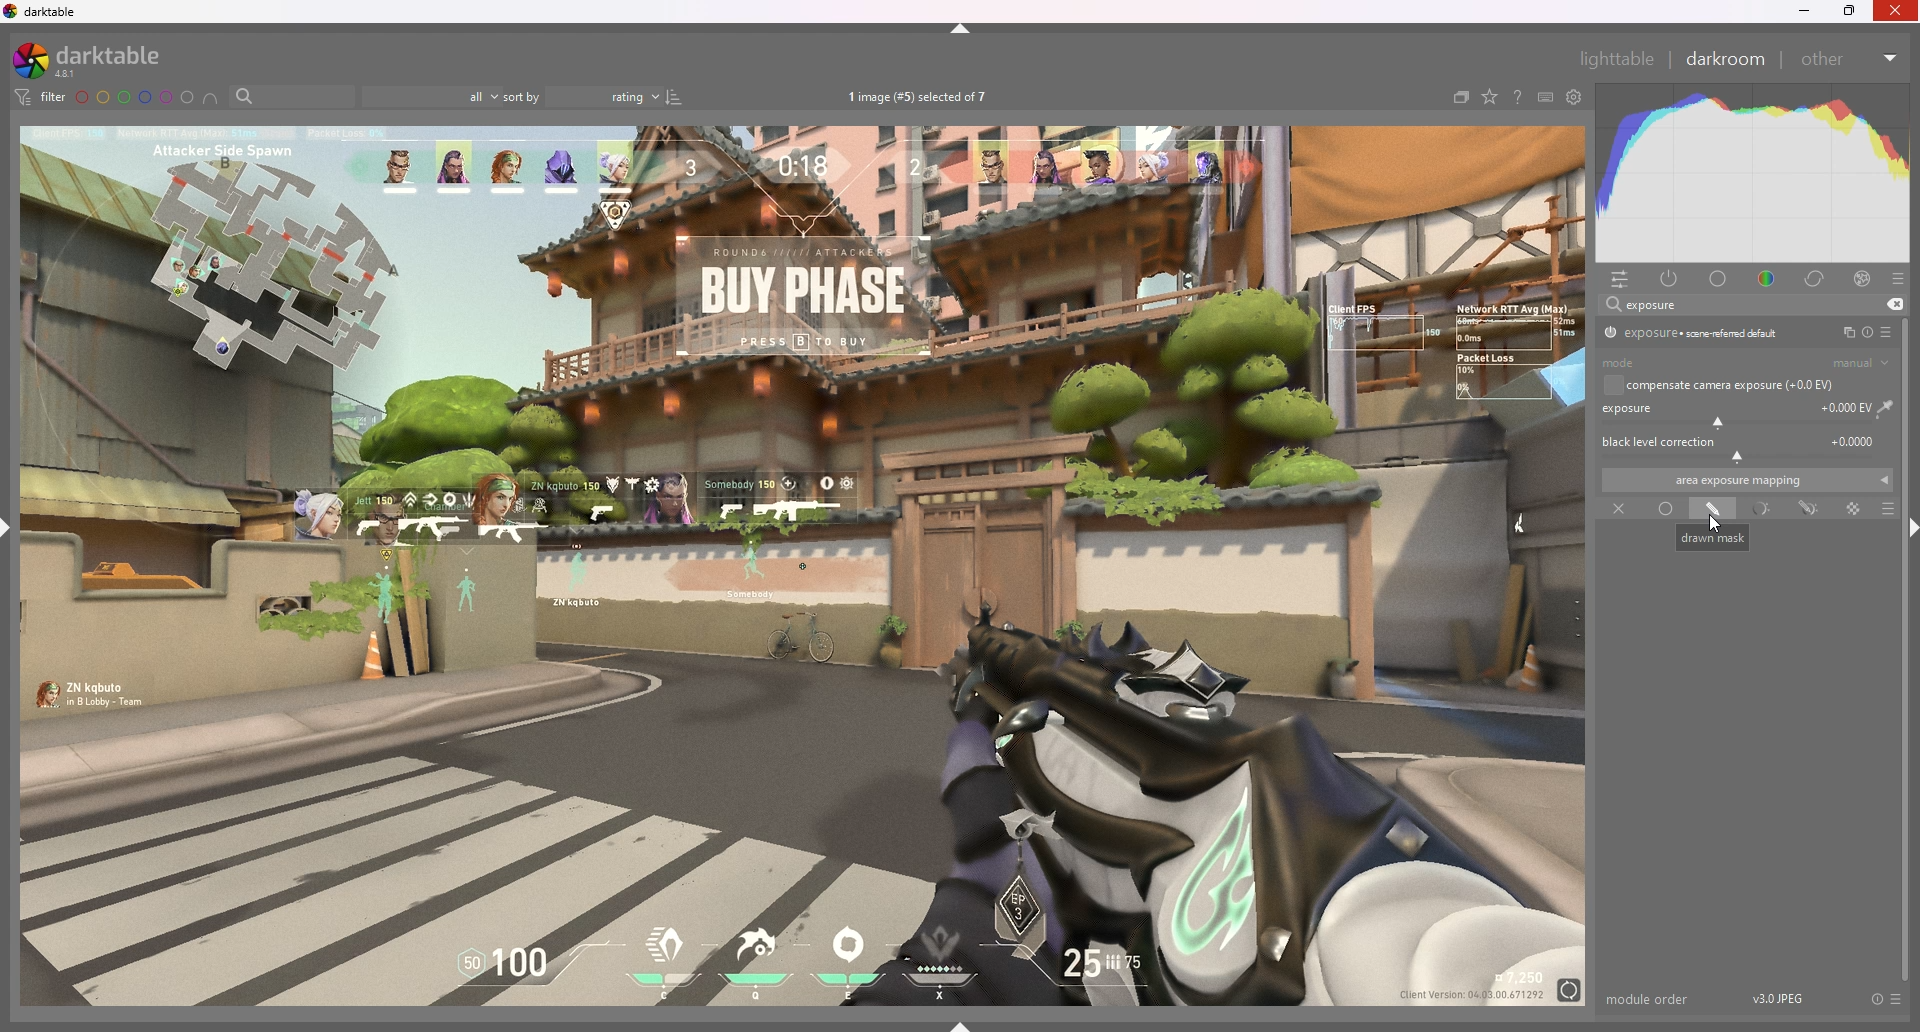 The height and width of the screenshot is (1032, 1920). Describe the element at coordinates (1692, 332) in the screenshot. I see `exposure` at that location.